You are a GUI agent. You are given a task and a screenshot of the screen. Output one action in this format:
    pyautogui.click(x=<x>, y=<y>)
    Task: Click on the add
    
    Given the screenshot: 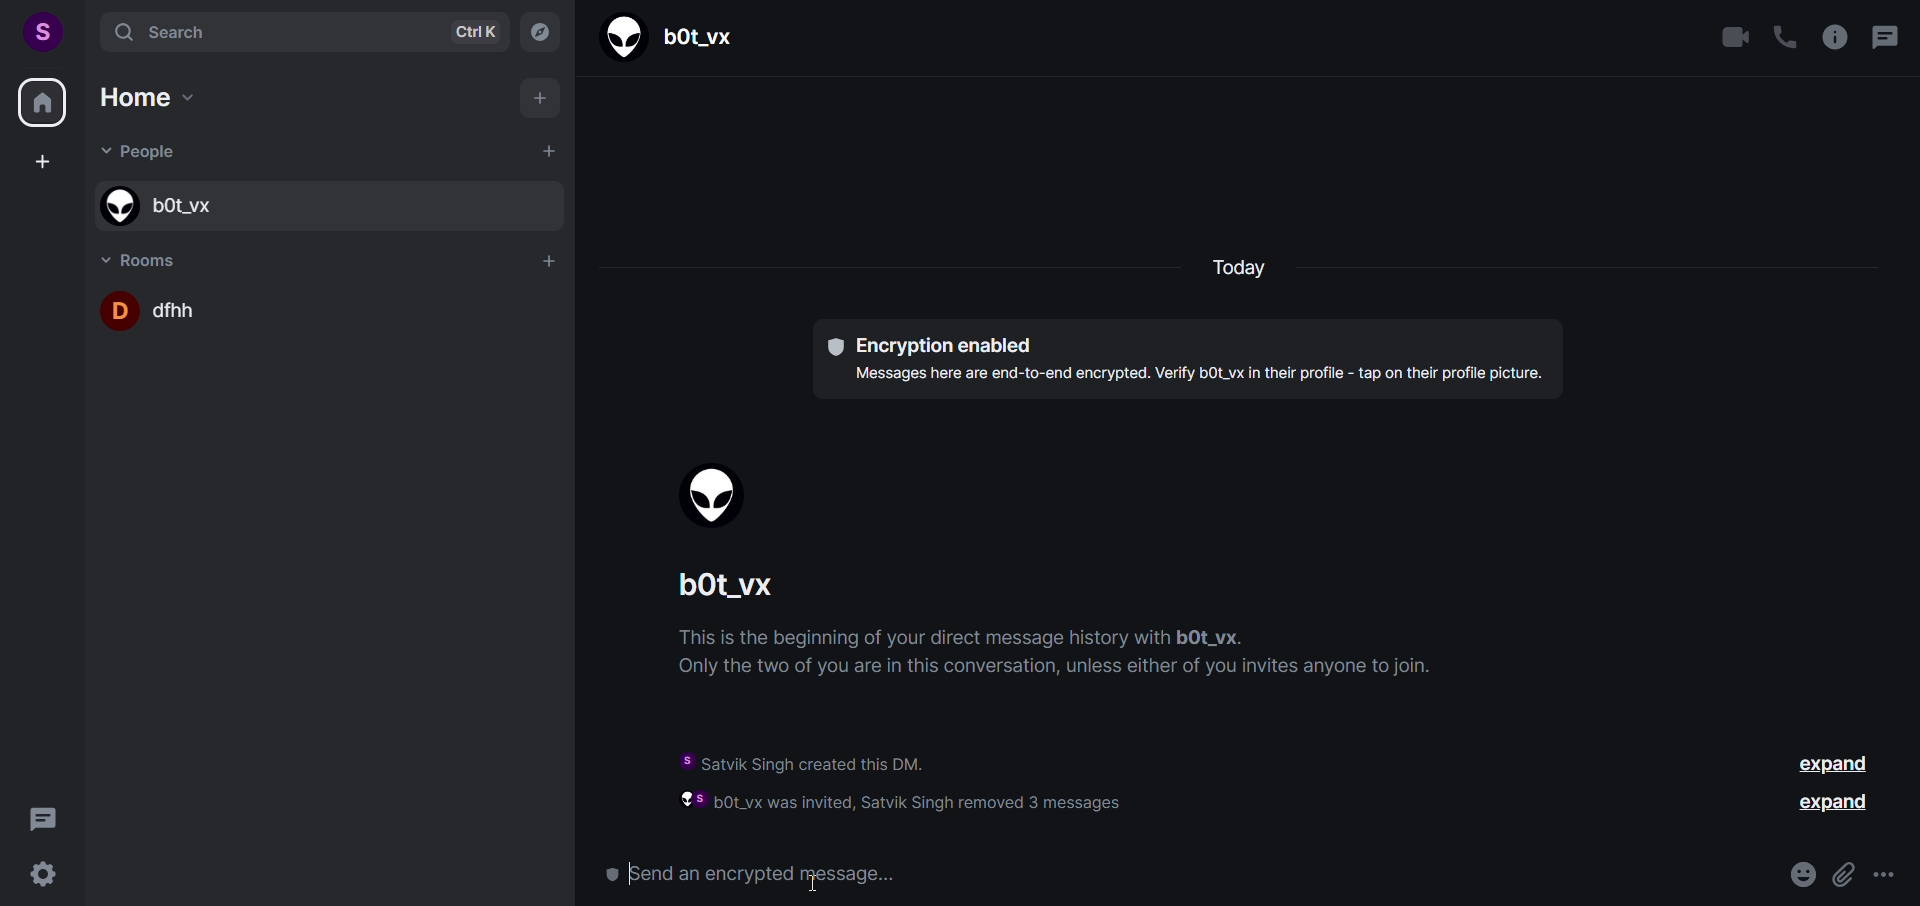 What is the action you would take?
    pyautogui.click(x=542, y=101)
    